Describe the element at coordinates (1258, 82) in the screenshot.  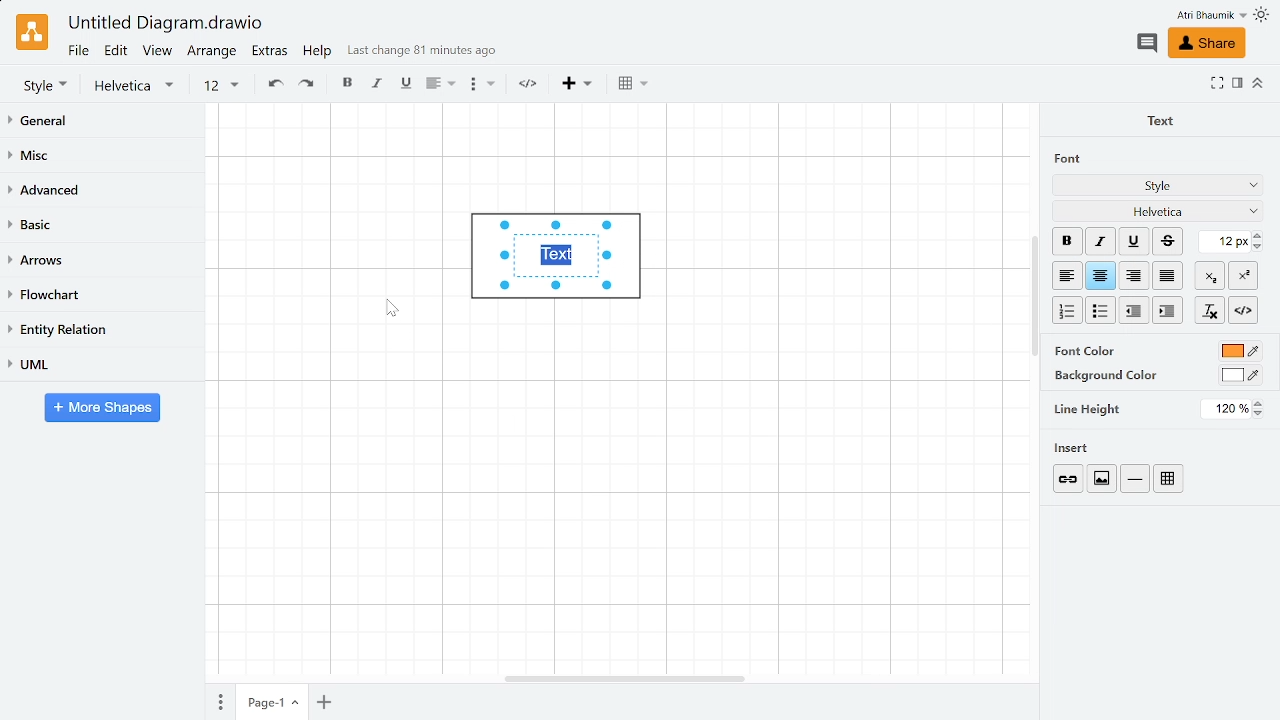
I see `collapse` at that location.